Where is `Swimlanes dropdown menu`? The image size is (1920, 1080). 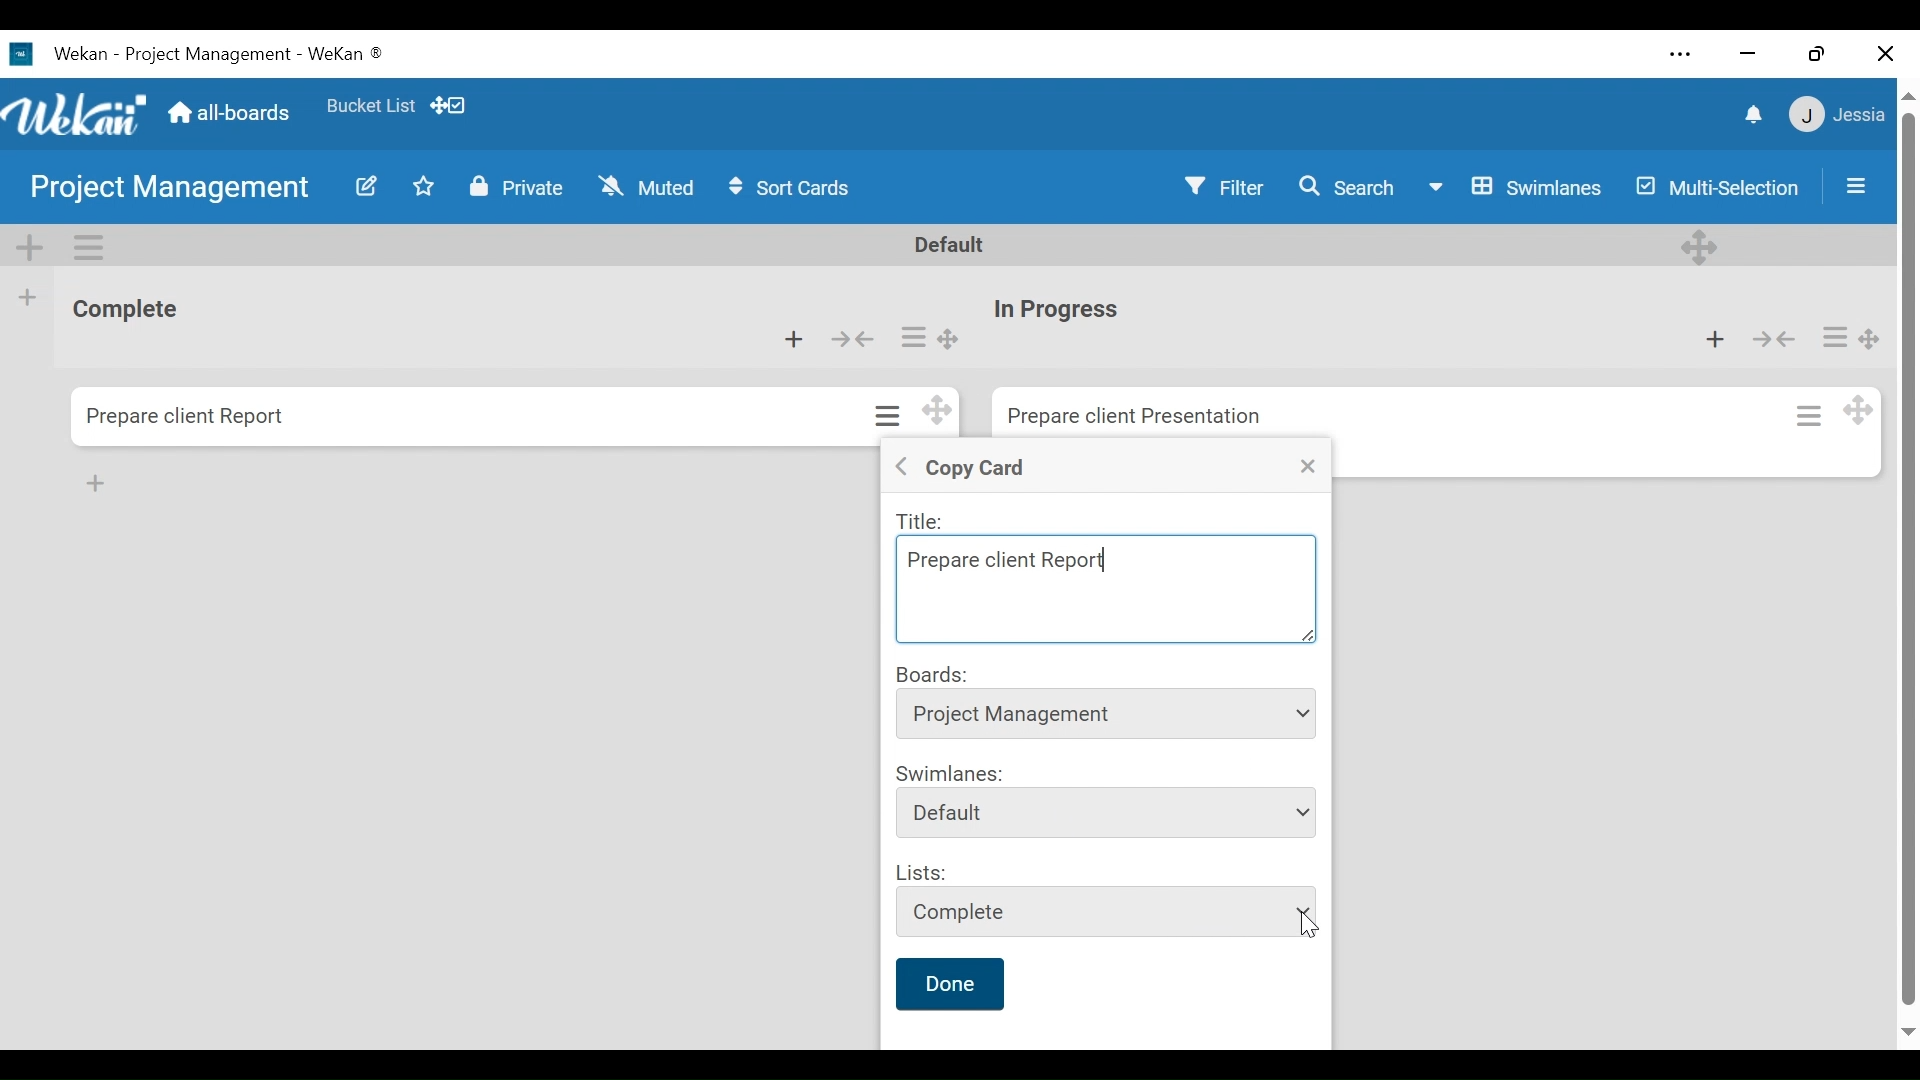 Swimlanes dropdown menu is located at coordinates (1111, 813).